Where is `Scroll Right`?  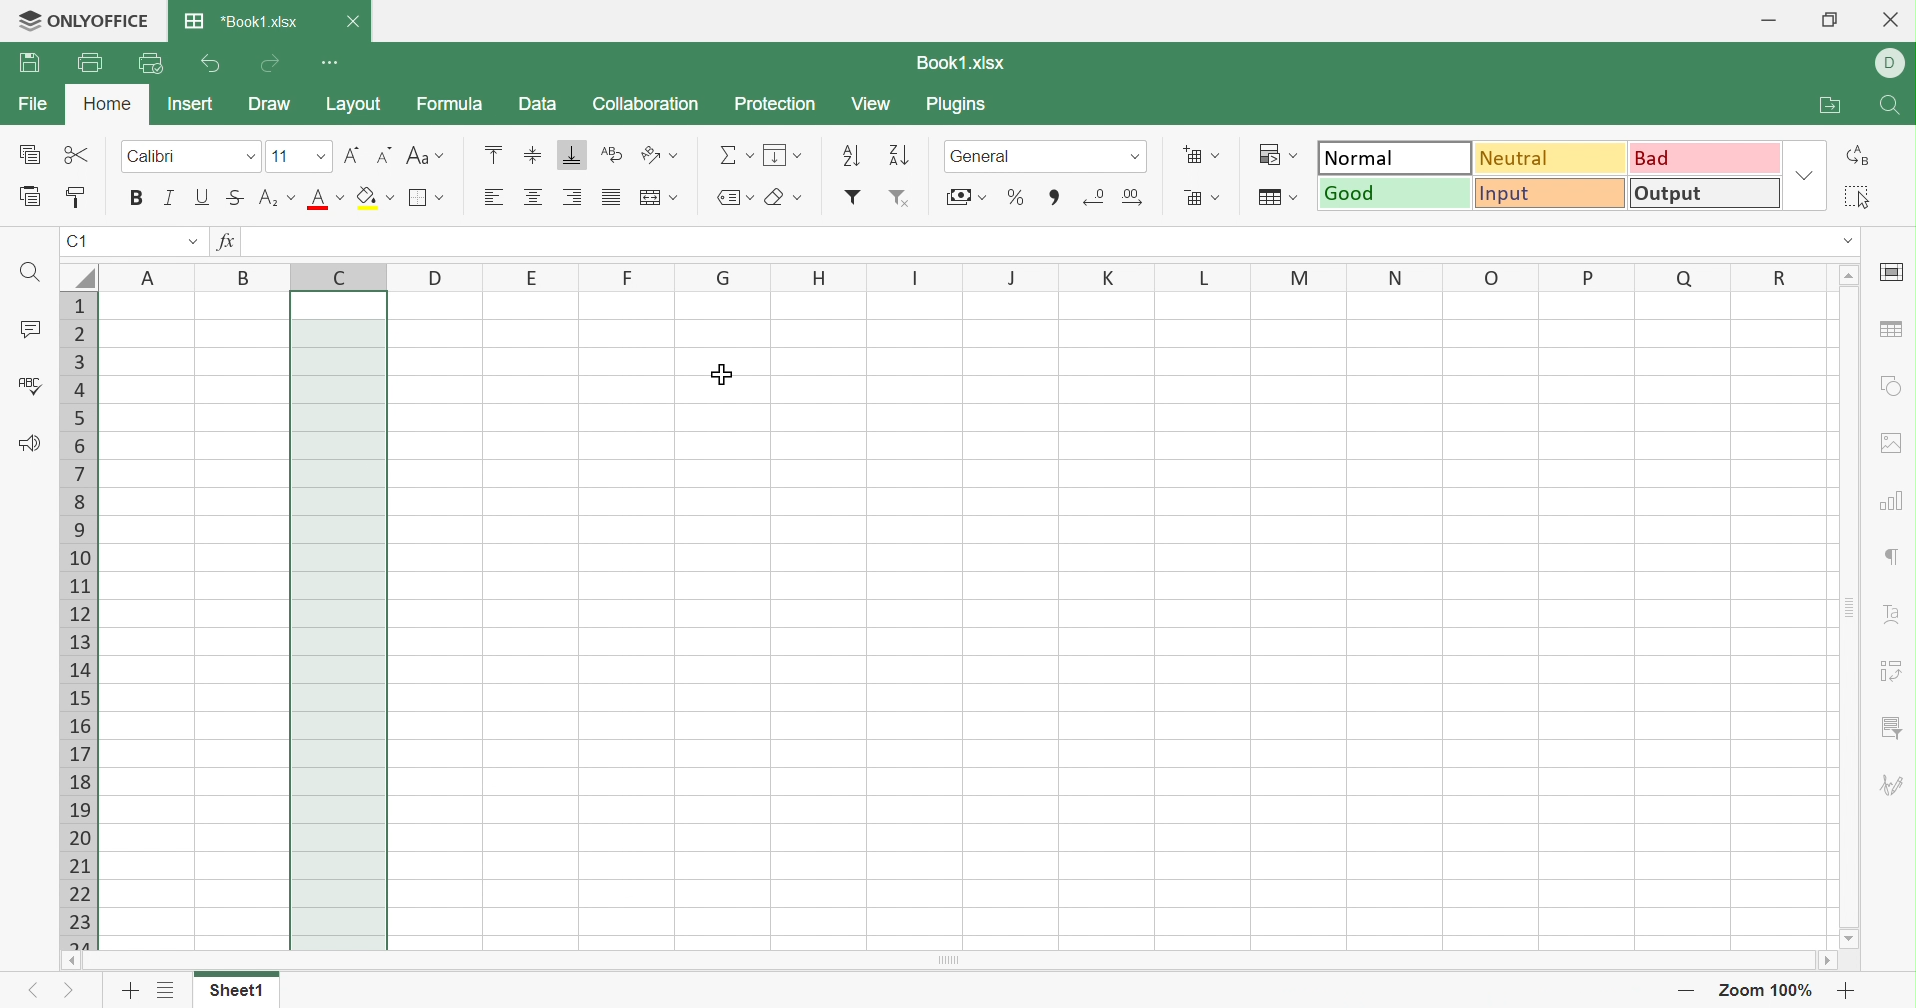 Scroll Right is located at coordinates (1826, 963).